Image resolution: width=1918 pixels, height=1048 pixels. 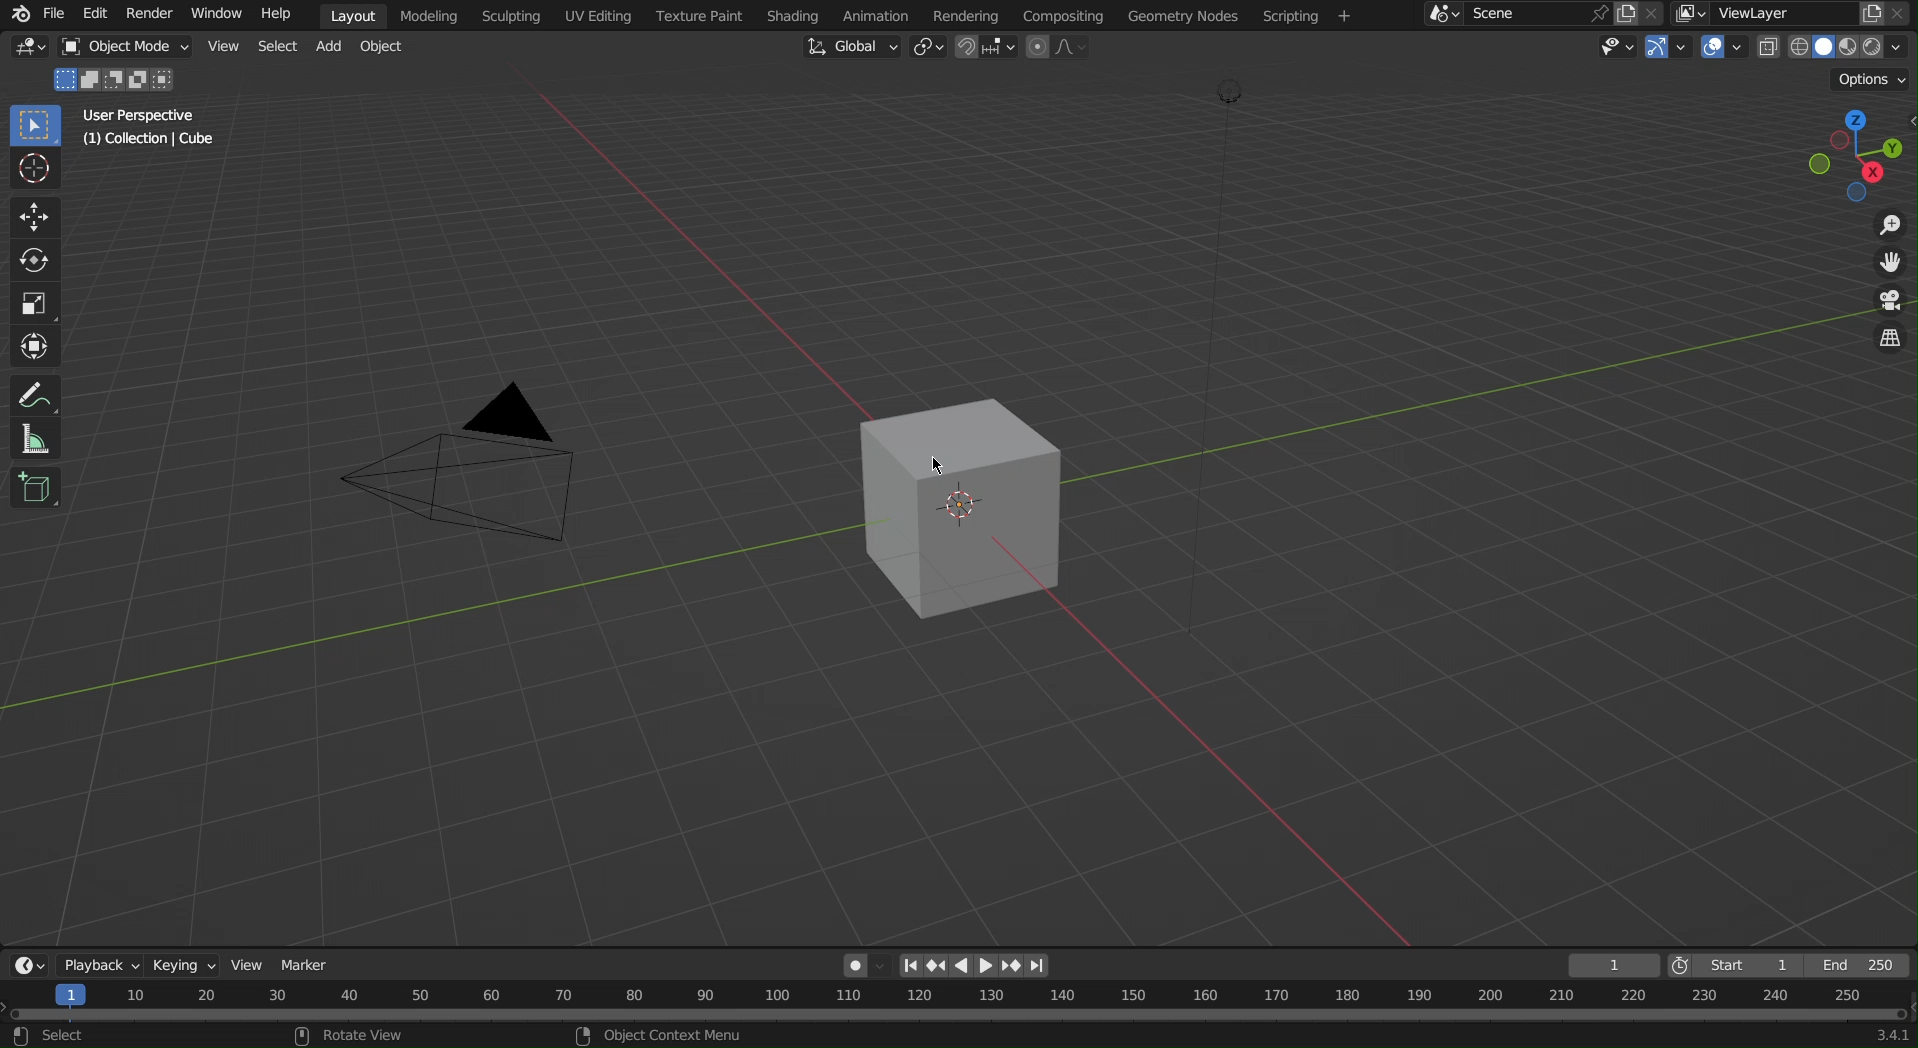 What do you see at coordinates (1537, 14) in the screenshot?
I see `Scene` at bounding box center [1537, 14].